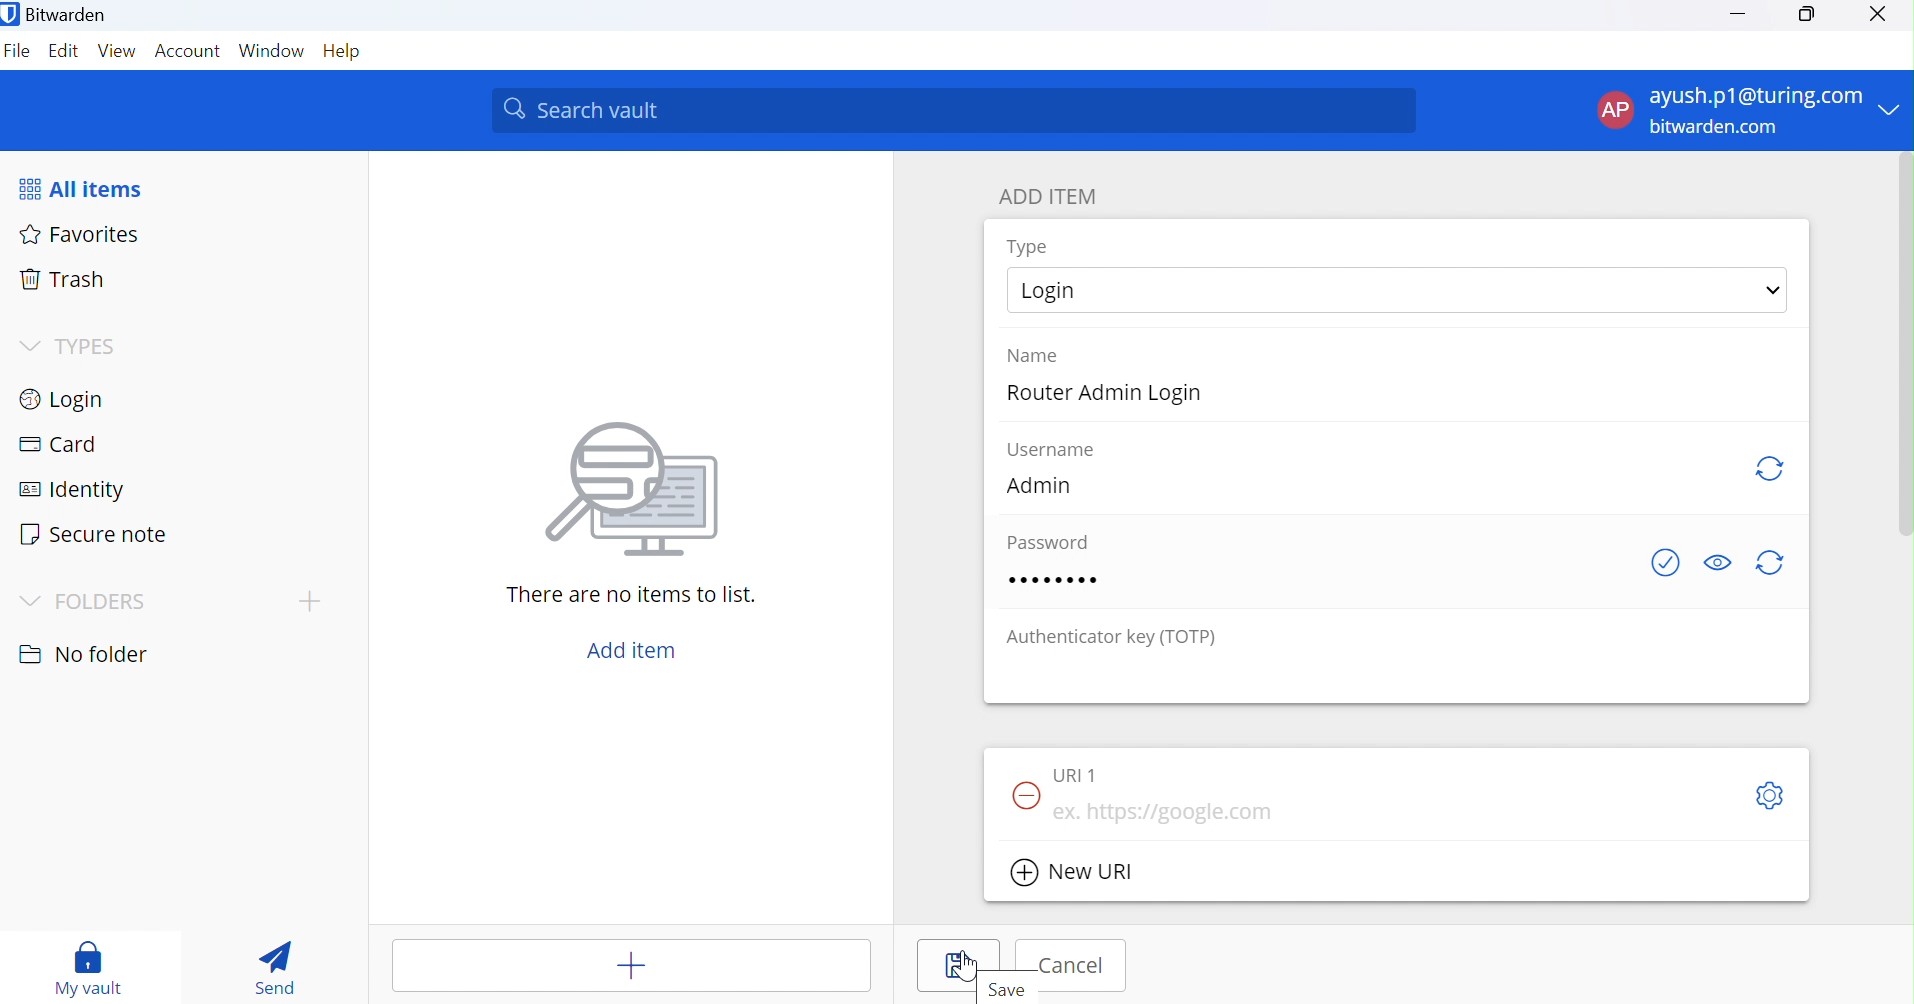 Image resolution: width=1914 pixels, height=1004 pixels. I want to click on vertical scrollbar, so click(1907, 346).